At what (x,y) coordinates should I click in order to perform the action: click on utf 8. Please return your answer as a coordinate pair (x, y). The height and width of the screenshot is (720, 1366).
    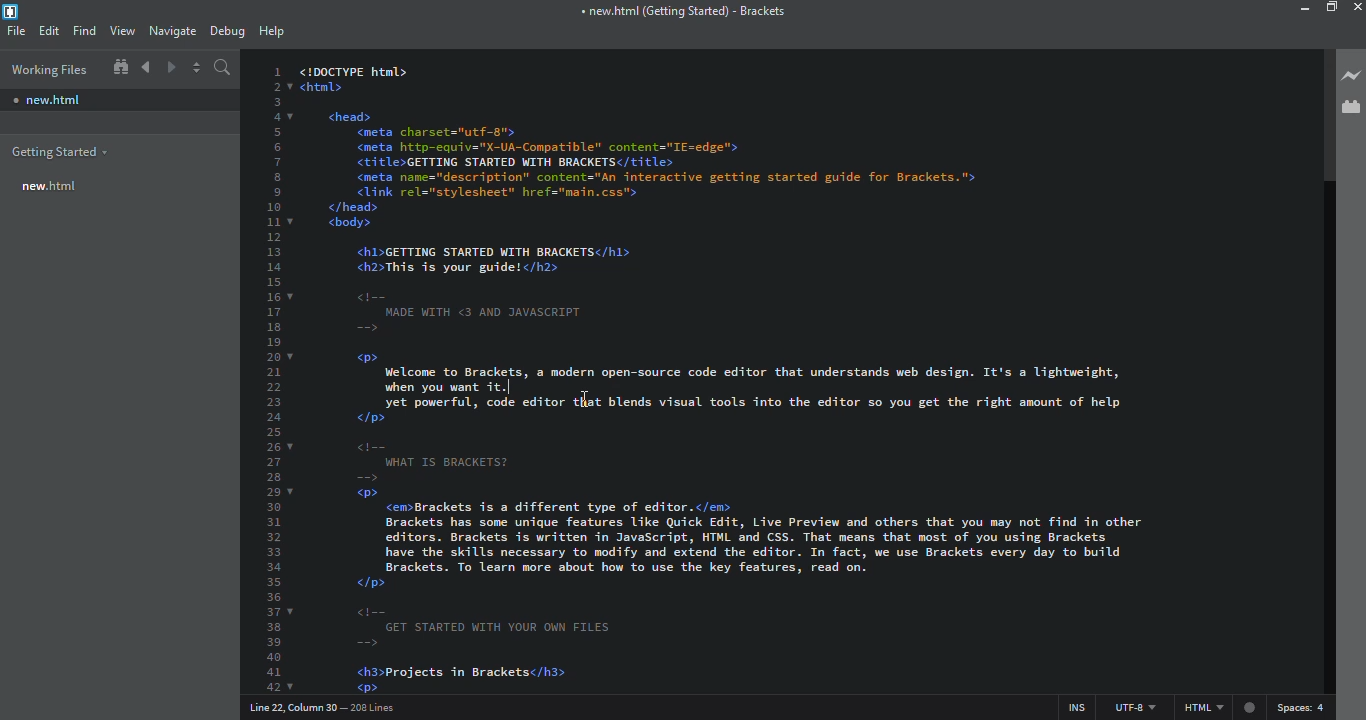
    Looking at the image, I should click on (1138, 707).